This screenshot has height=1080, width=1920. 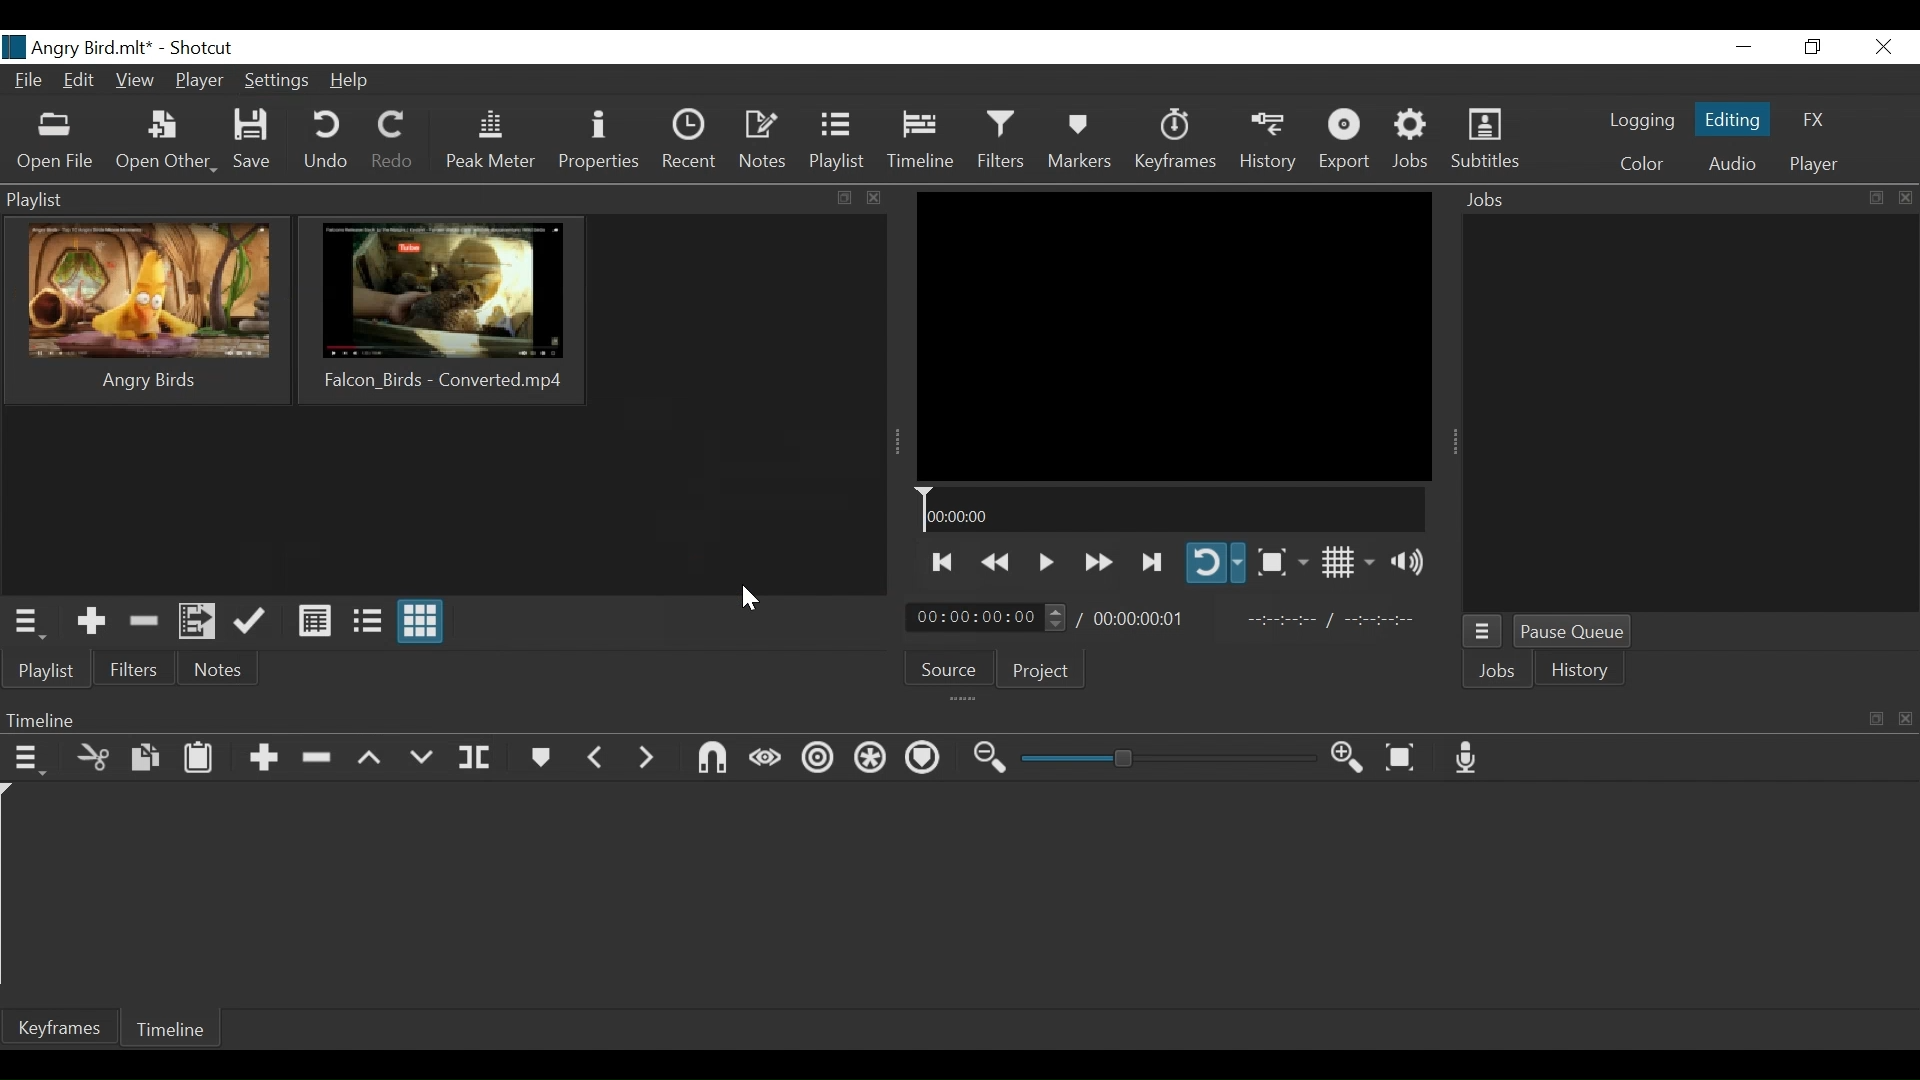 I want to click on Scrub while dragging, so click(x=766, y=759).